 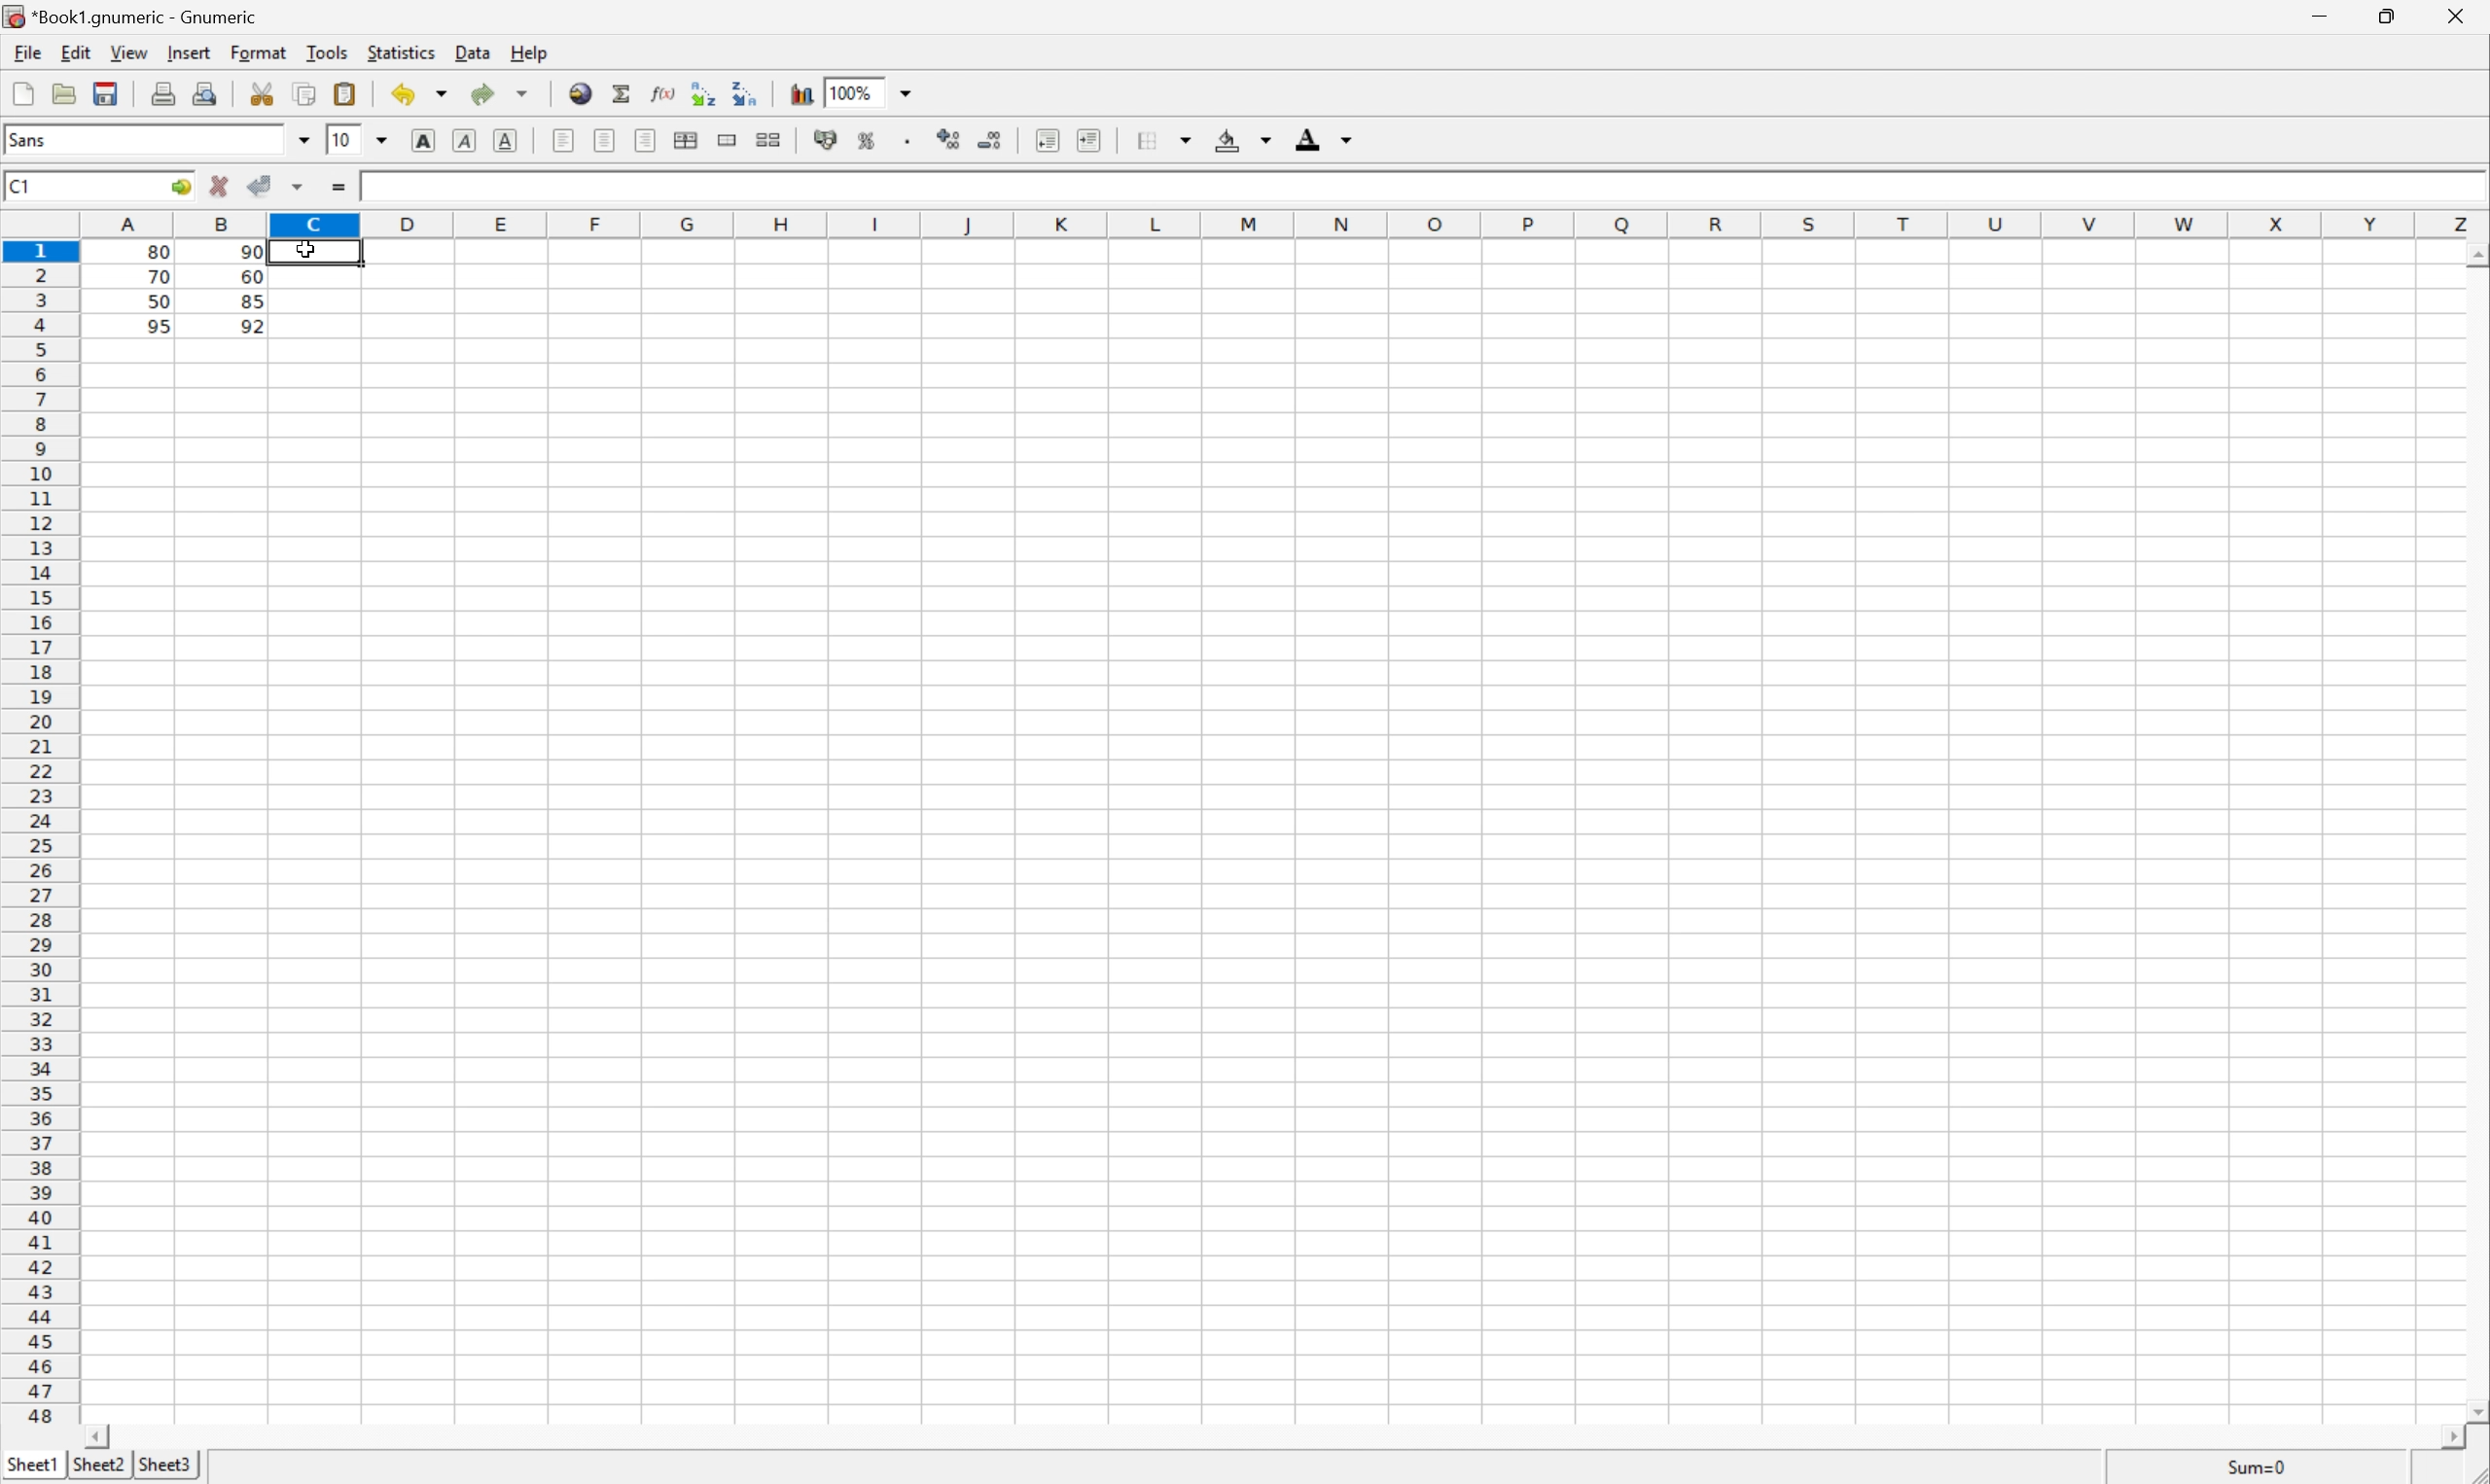 What do you see at coordinates (104, 91) in the screenshot?
I see `Save the current file` at bounding box center [104, 91].